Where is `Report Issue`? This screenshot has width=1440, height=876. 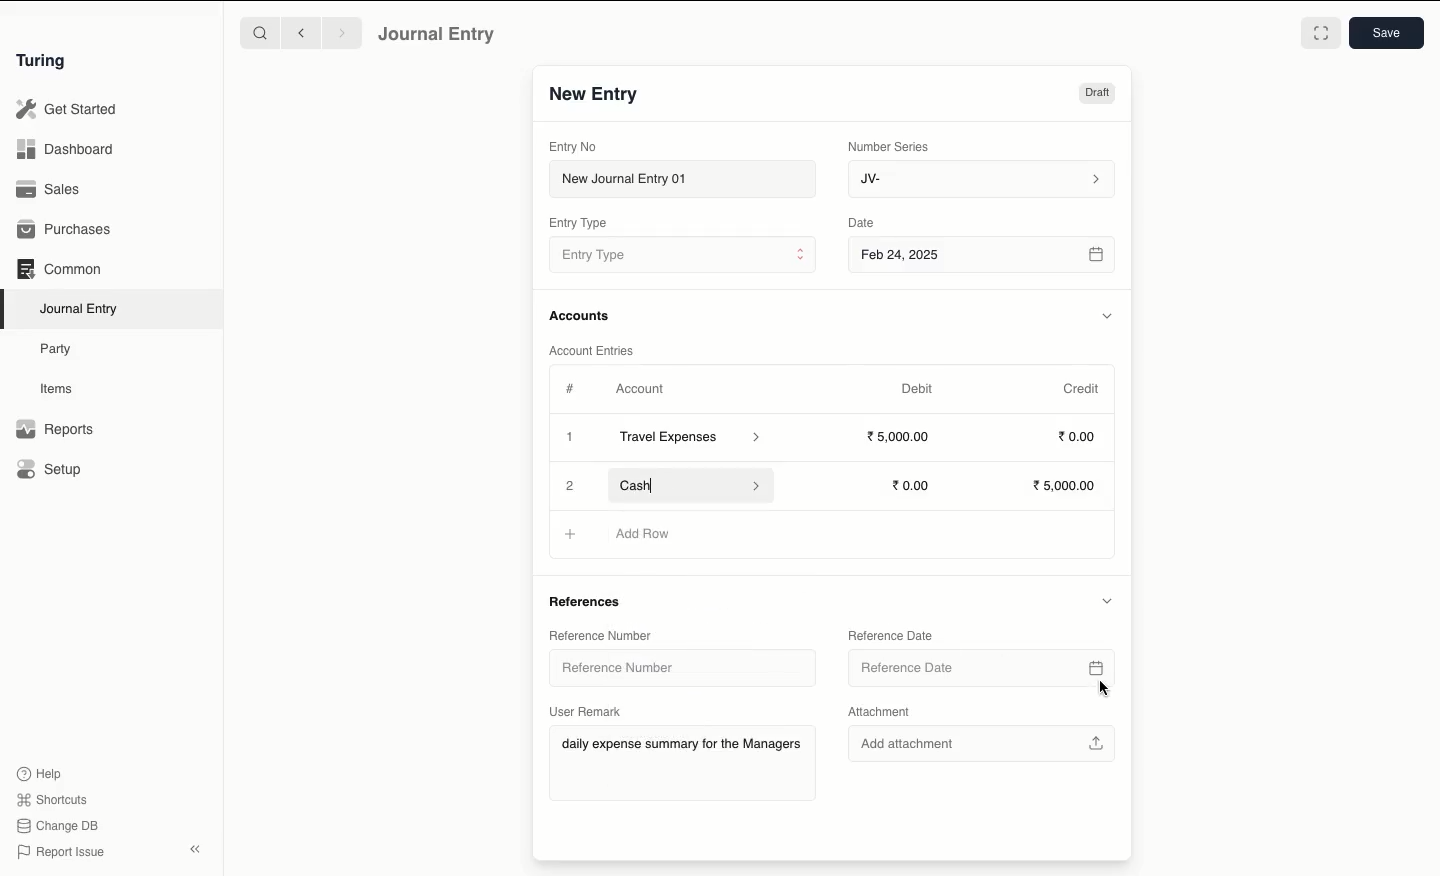
Report Issue is located at coordinates (63, 853).